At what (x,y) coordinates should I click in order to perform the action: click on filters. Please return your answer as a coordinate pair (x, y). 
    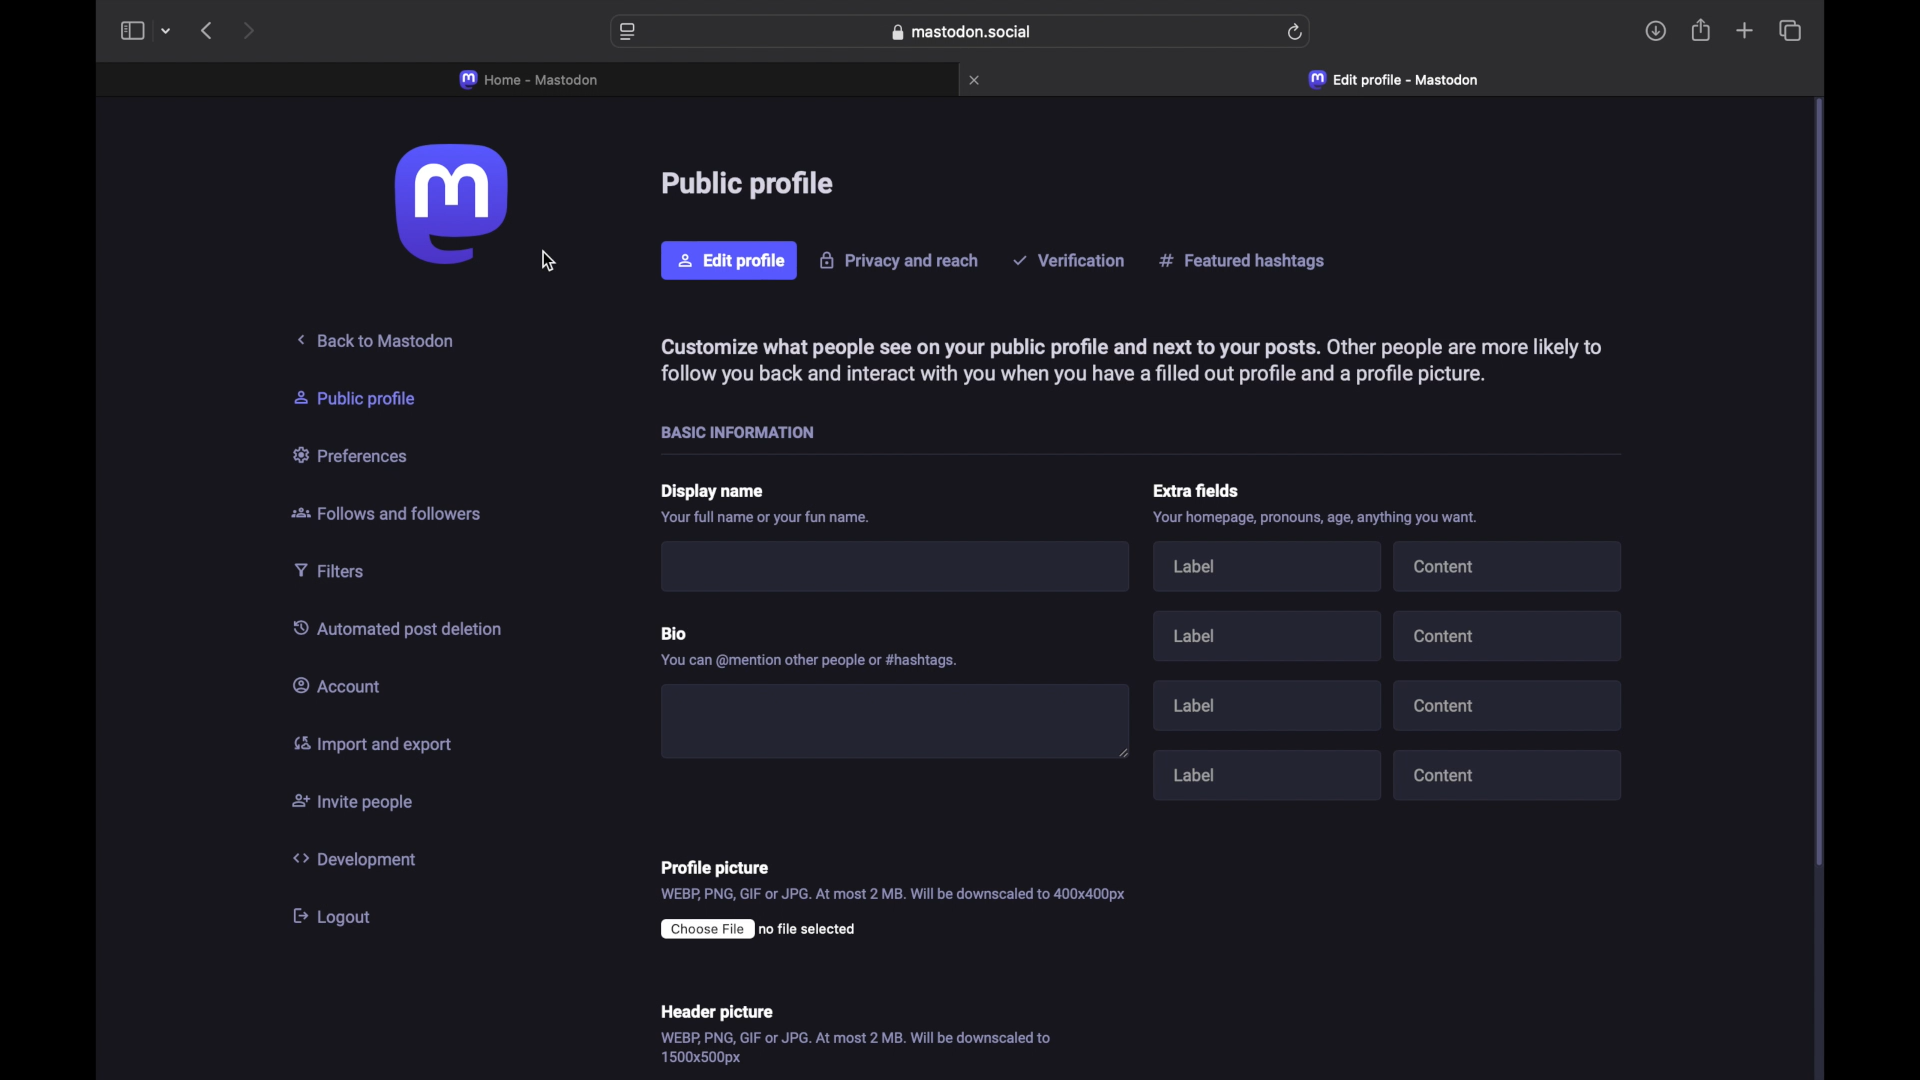
    Looking at the image, I should click on (329, 570).